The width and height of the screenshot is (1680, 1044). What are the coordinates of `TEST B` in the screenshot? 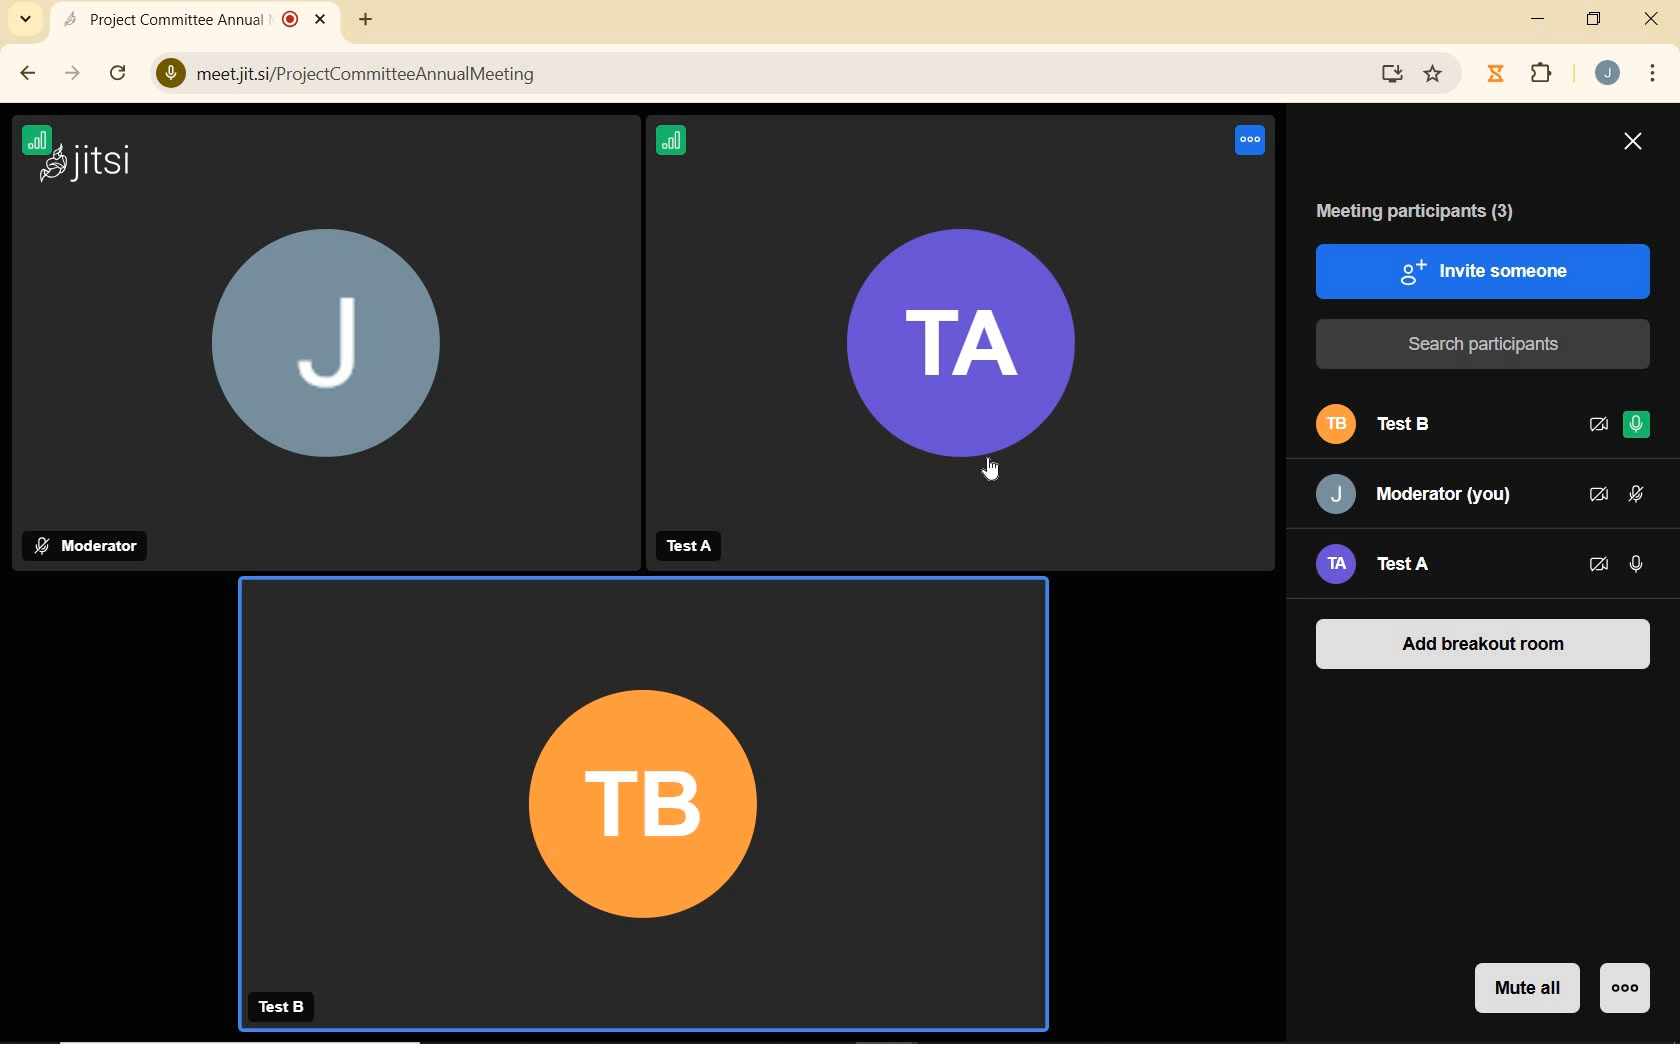 It's located at (285, 1007).